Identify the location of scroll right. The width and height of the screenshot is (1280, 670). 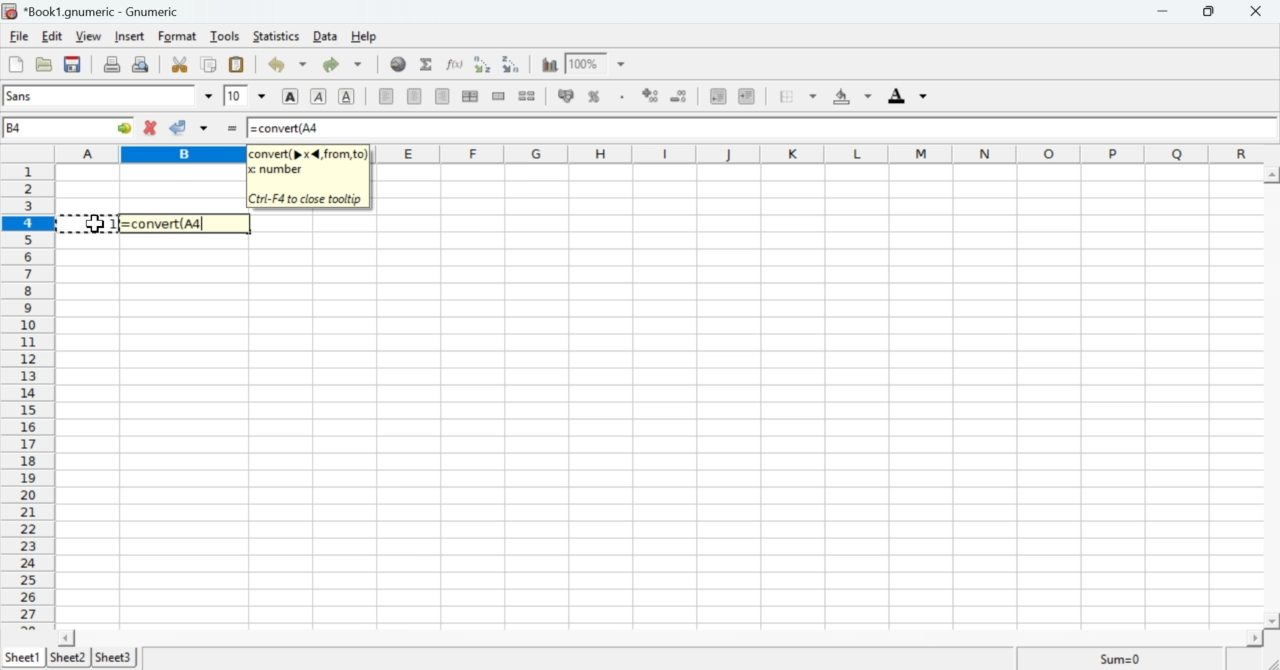
(1255, 638).